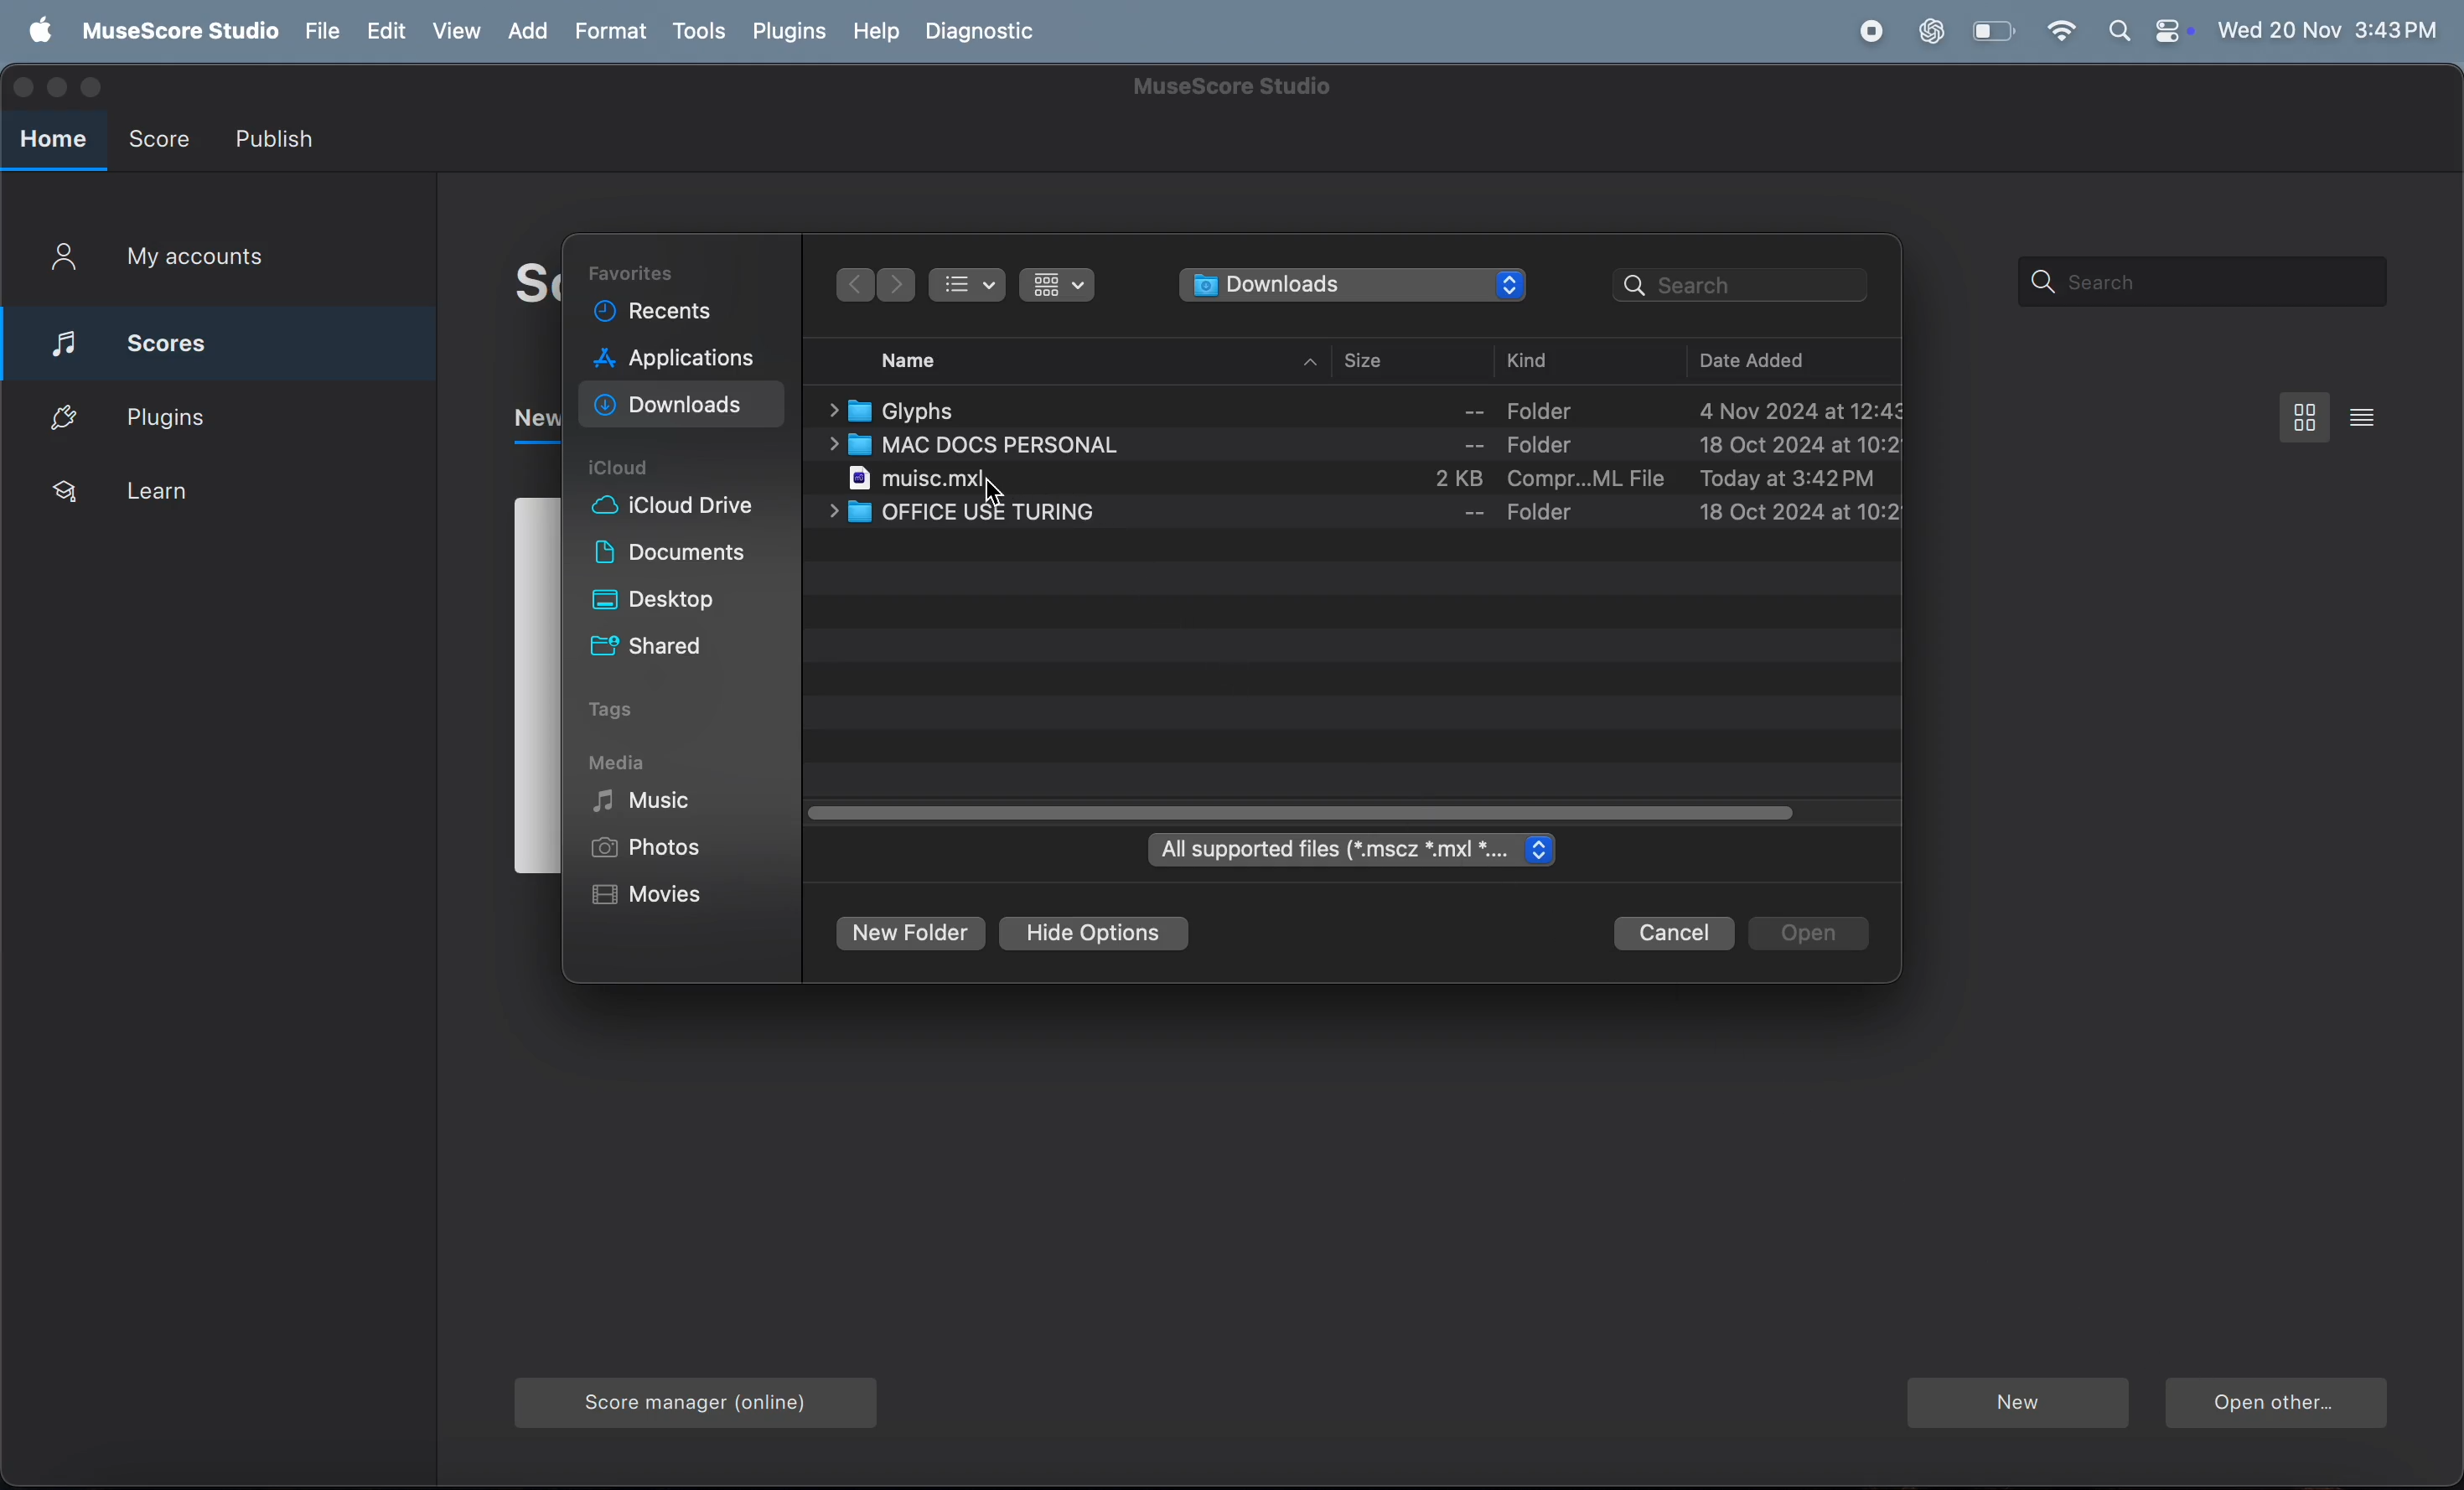 This screenshot has width=2464, height=1490. What do you see at coordinates (670, 649) in the screenshot?
I see `shared` at bounding box center [670, 649].